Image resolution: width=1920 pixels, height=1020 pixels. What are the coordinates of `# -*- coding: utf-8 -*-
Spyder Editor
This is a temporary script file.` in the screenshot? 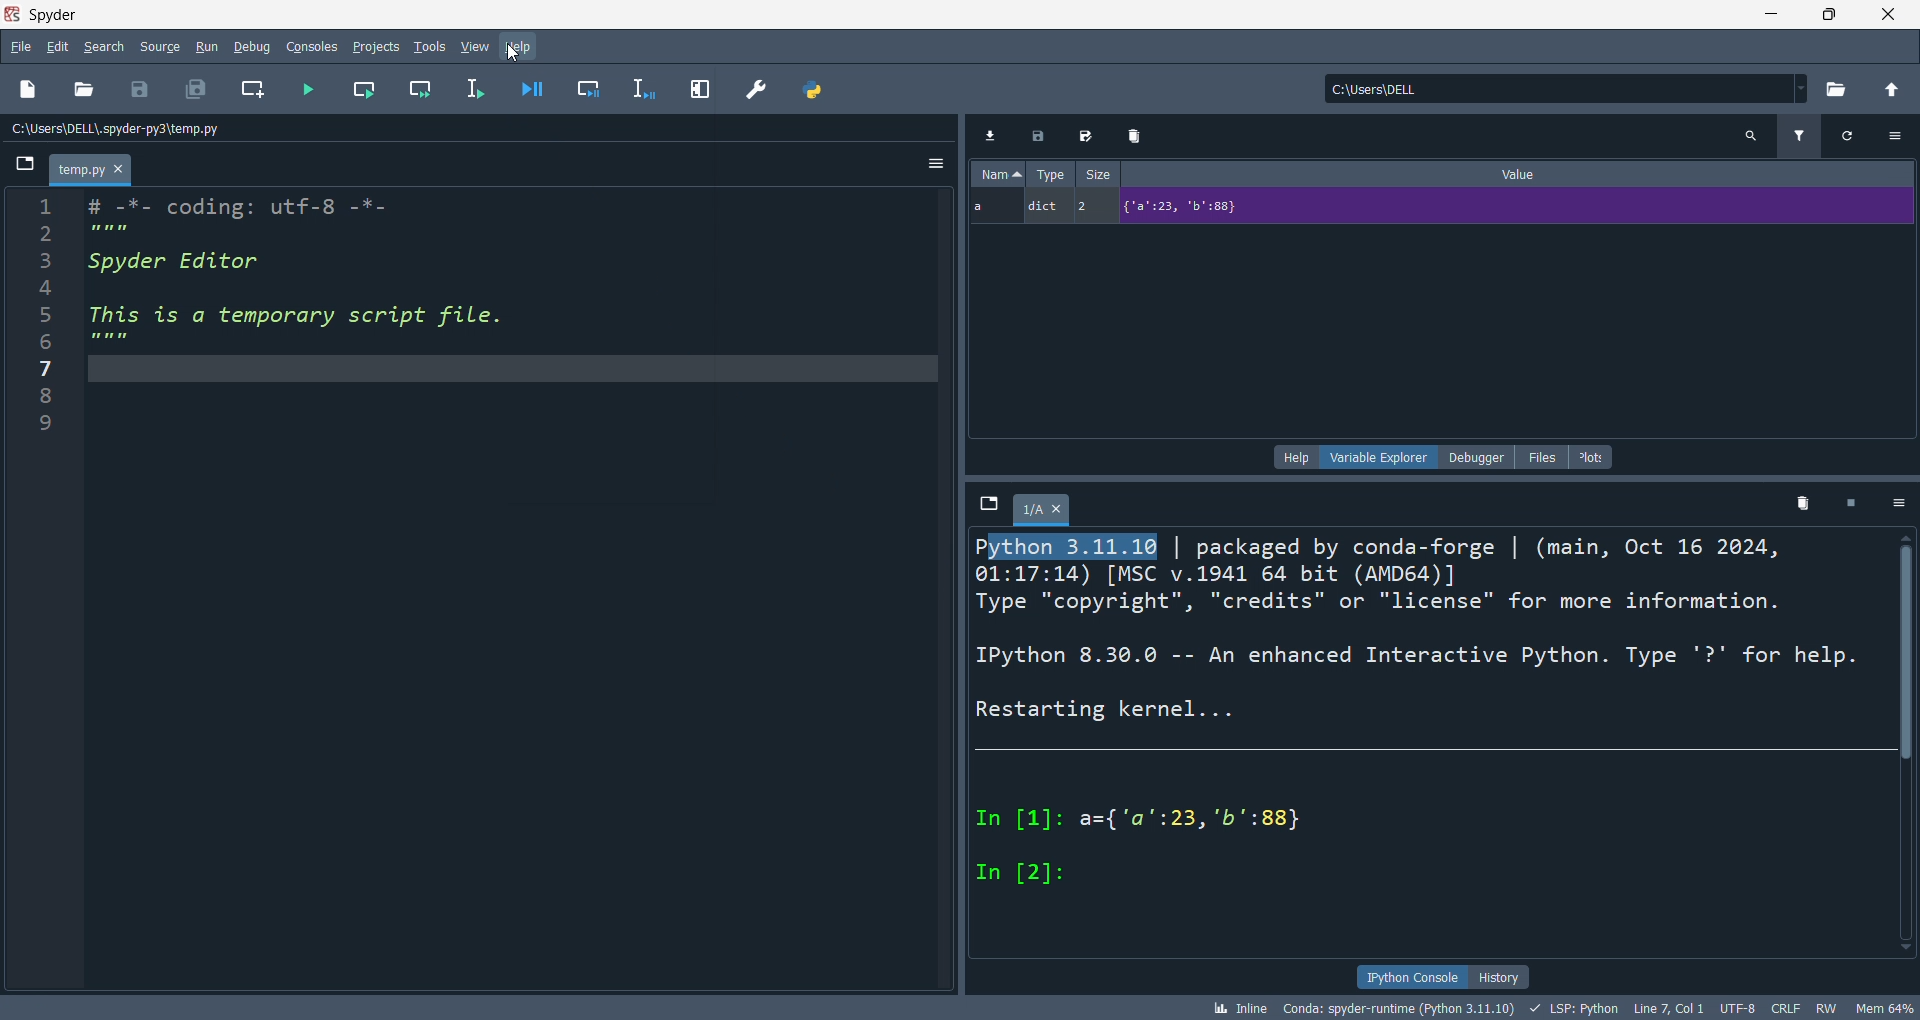 It's located at (314, 275).